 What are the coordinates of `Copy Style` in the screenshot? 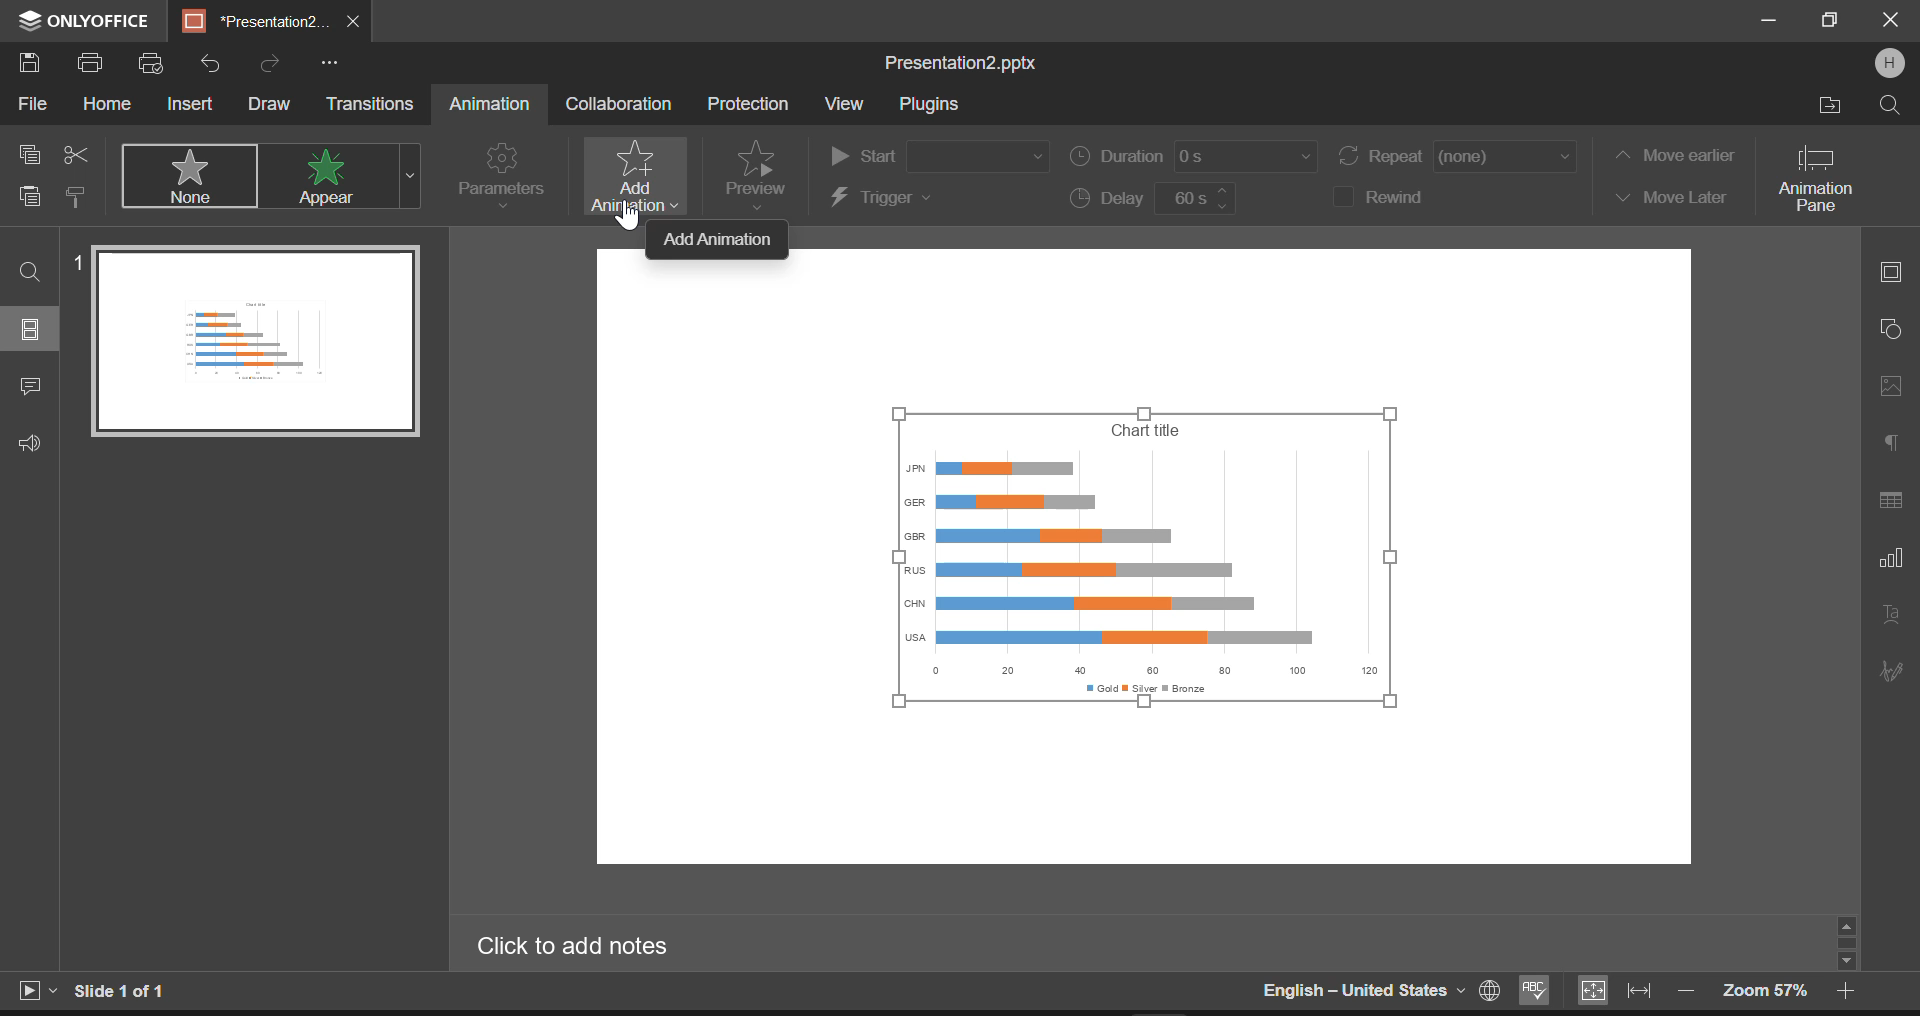 It's located at (77, 199).